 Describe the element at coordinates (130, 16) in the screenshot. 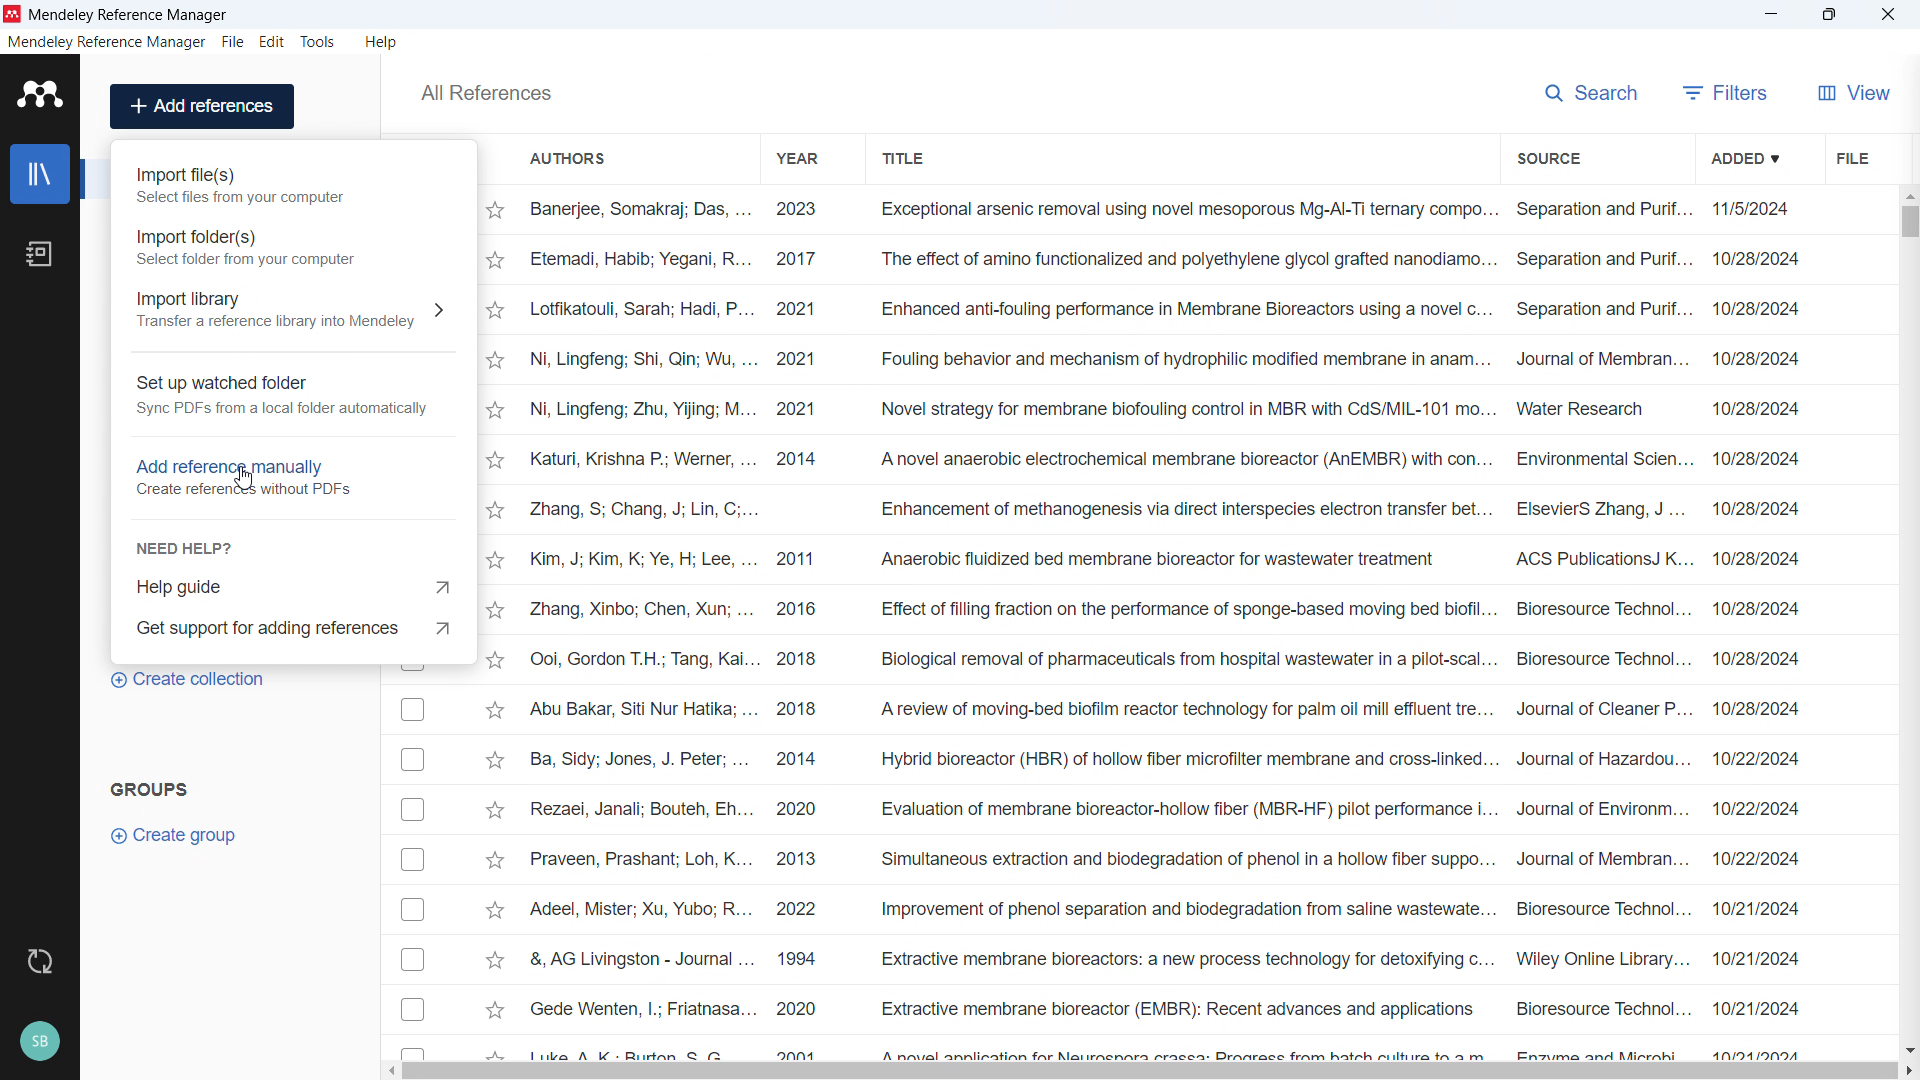

I see `title` at that location.